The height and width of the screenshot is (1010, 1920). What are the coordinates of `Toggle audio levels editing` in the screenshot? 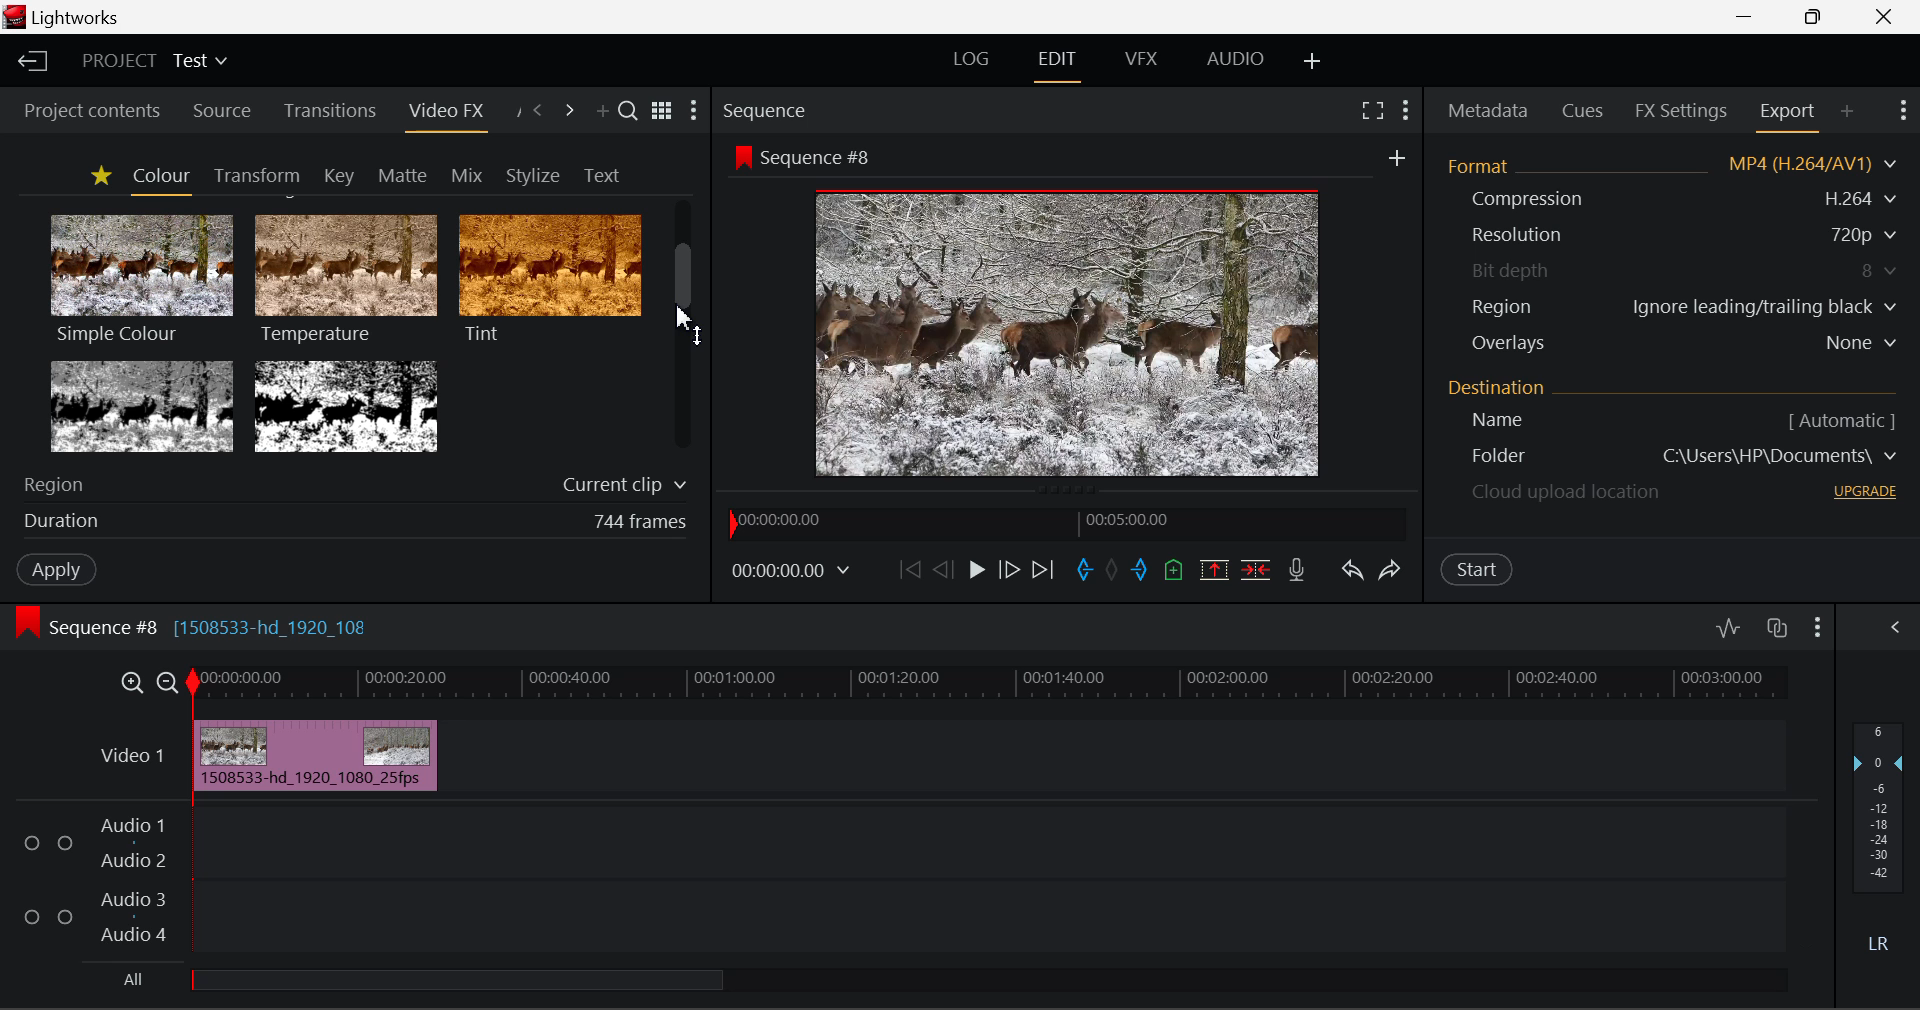 It's located at (1727, 625).